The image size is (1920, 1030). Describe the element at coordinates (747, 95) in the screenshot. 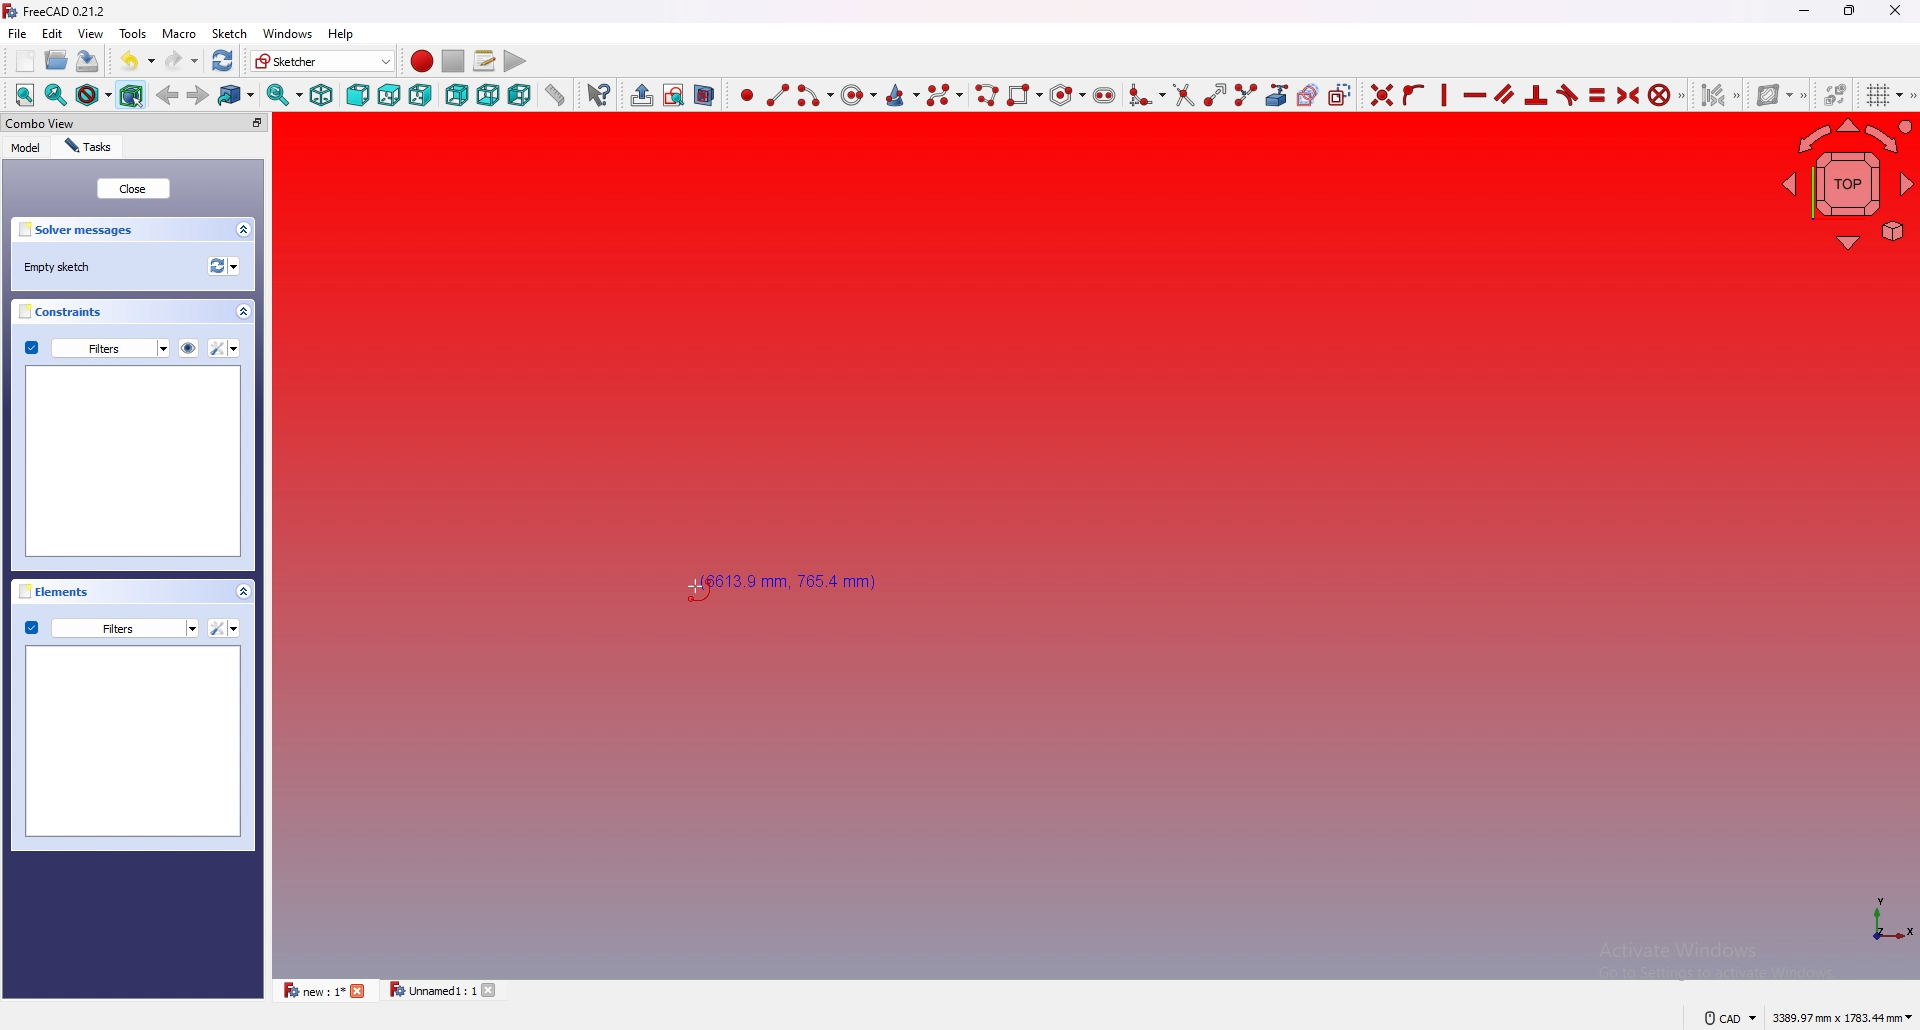

I see `create point` at that location.